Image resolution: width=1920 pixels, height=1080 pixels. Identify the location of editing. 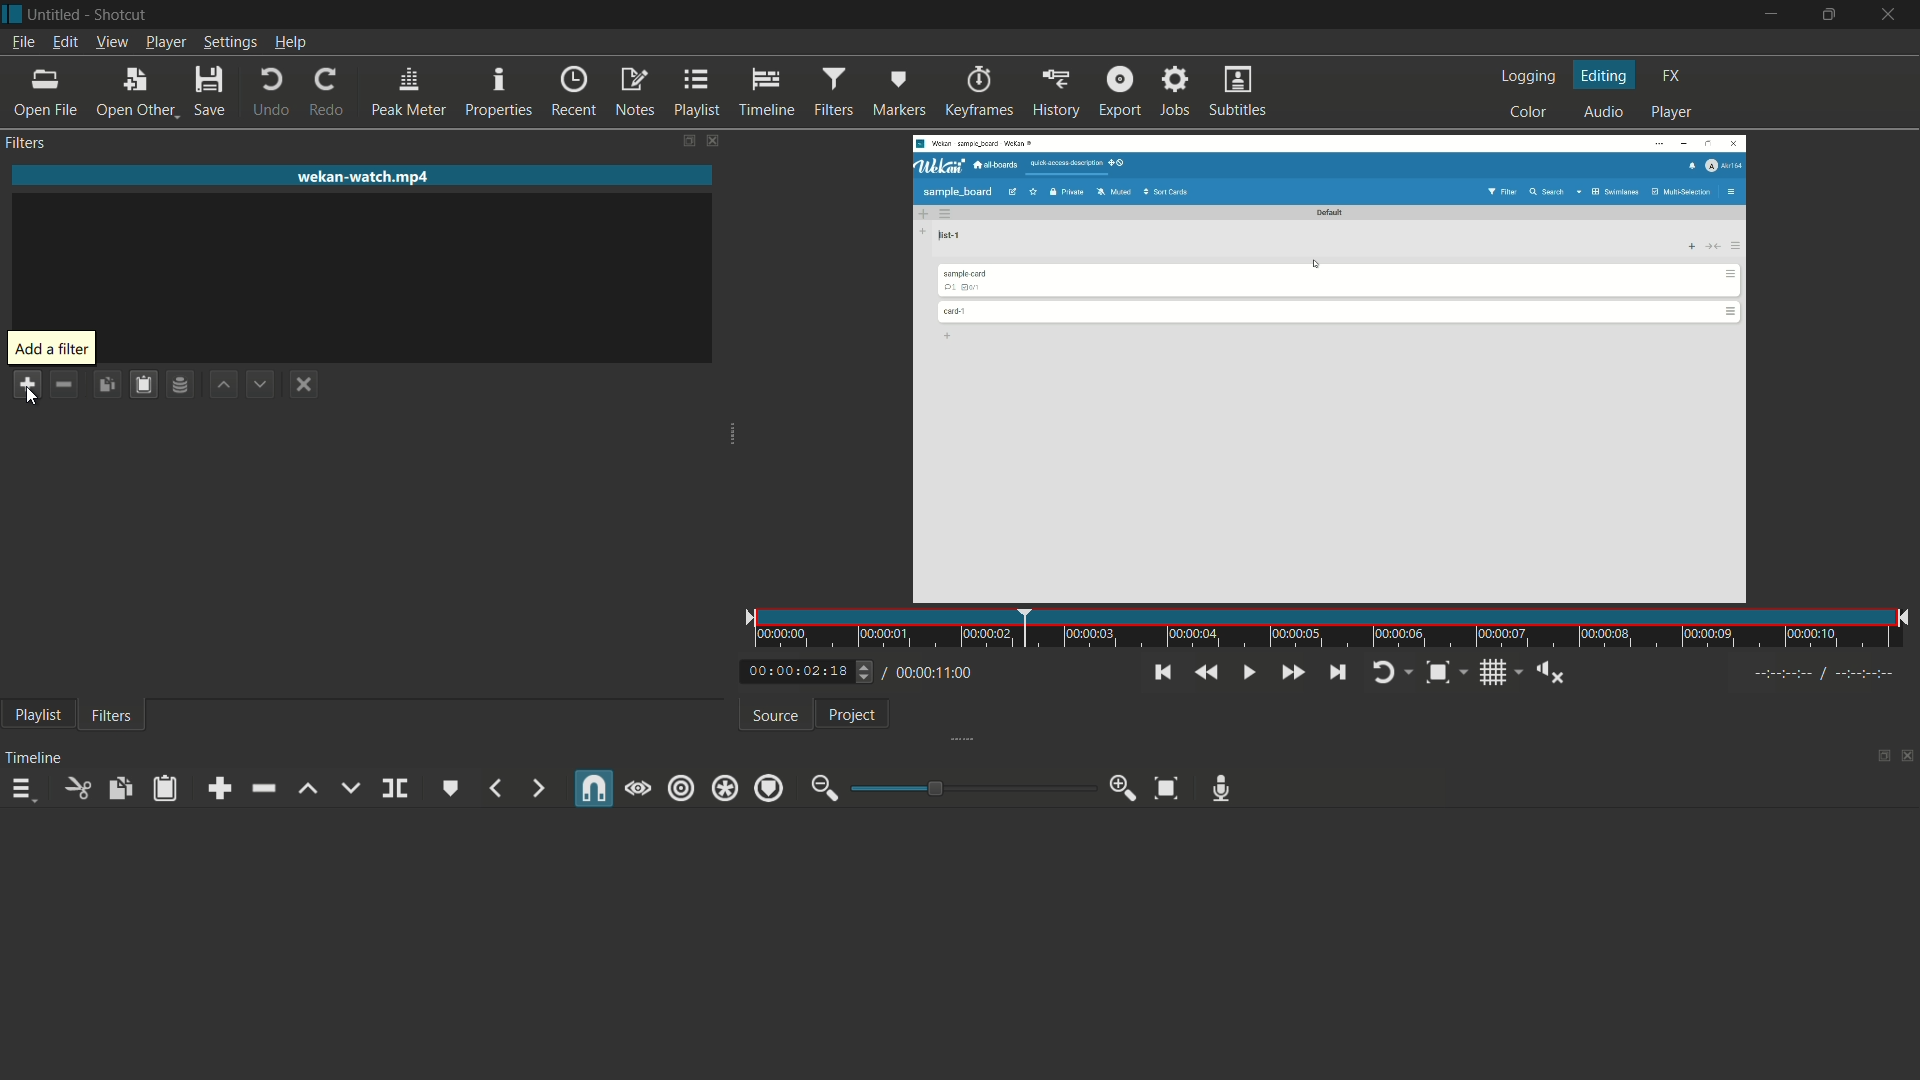
(1607, 76).